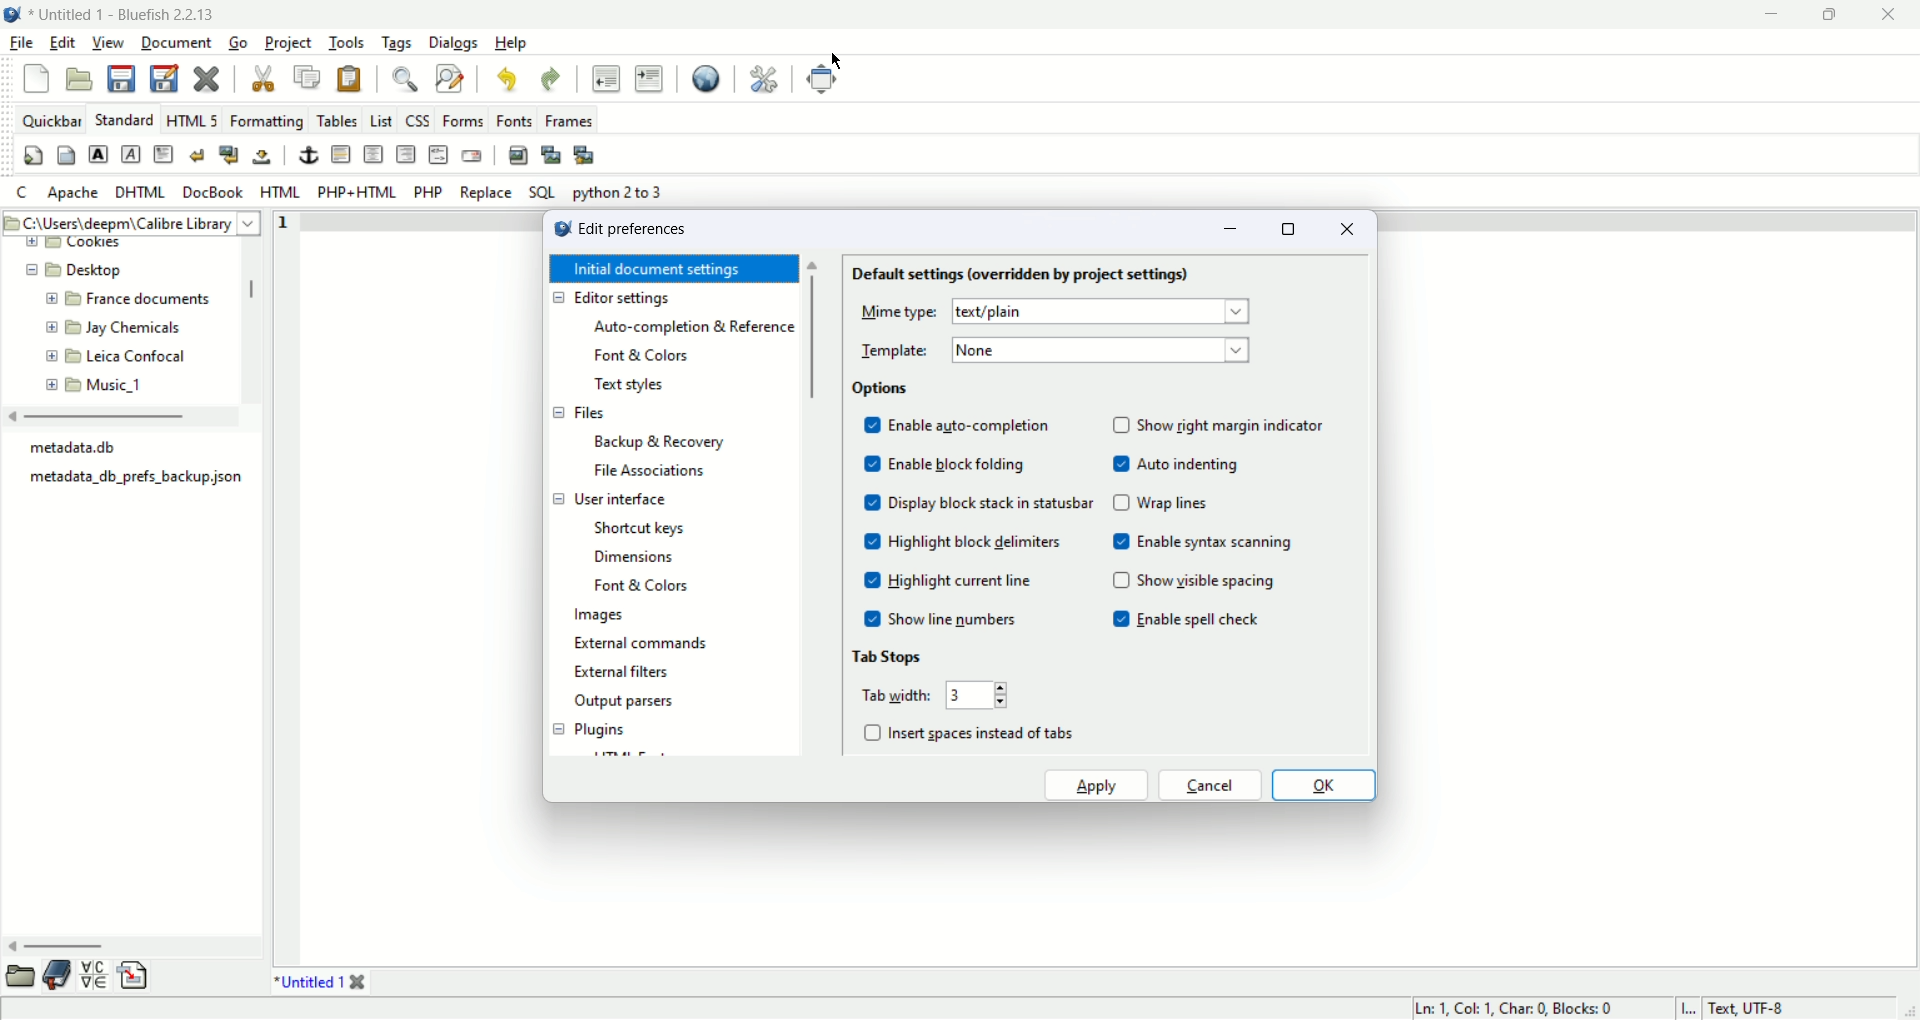 The image size is (1920, 1020). I want to click on checkbox, so click(1120, 522).